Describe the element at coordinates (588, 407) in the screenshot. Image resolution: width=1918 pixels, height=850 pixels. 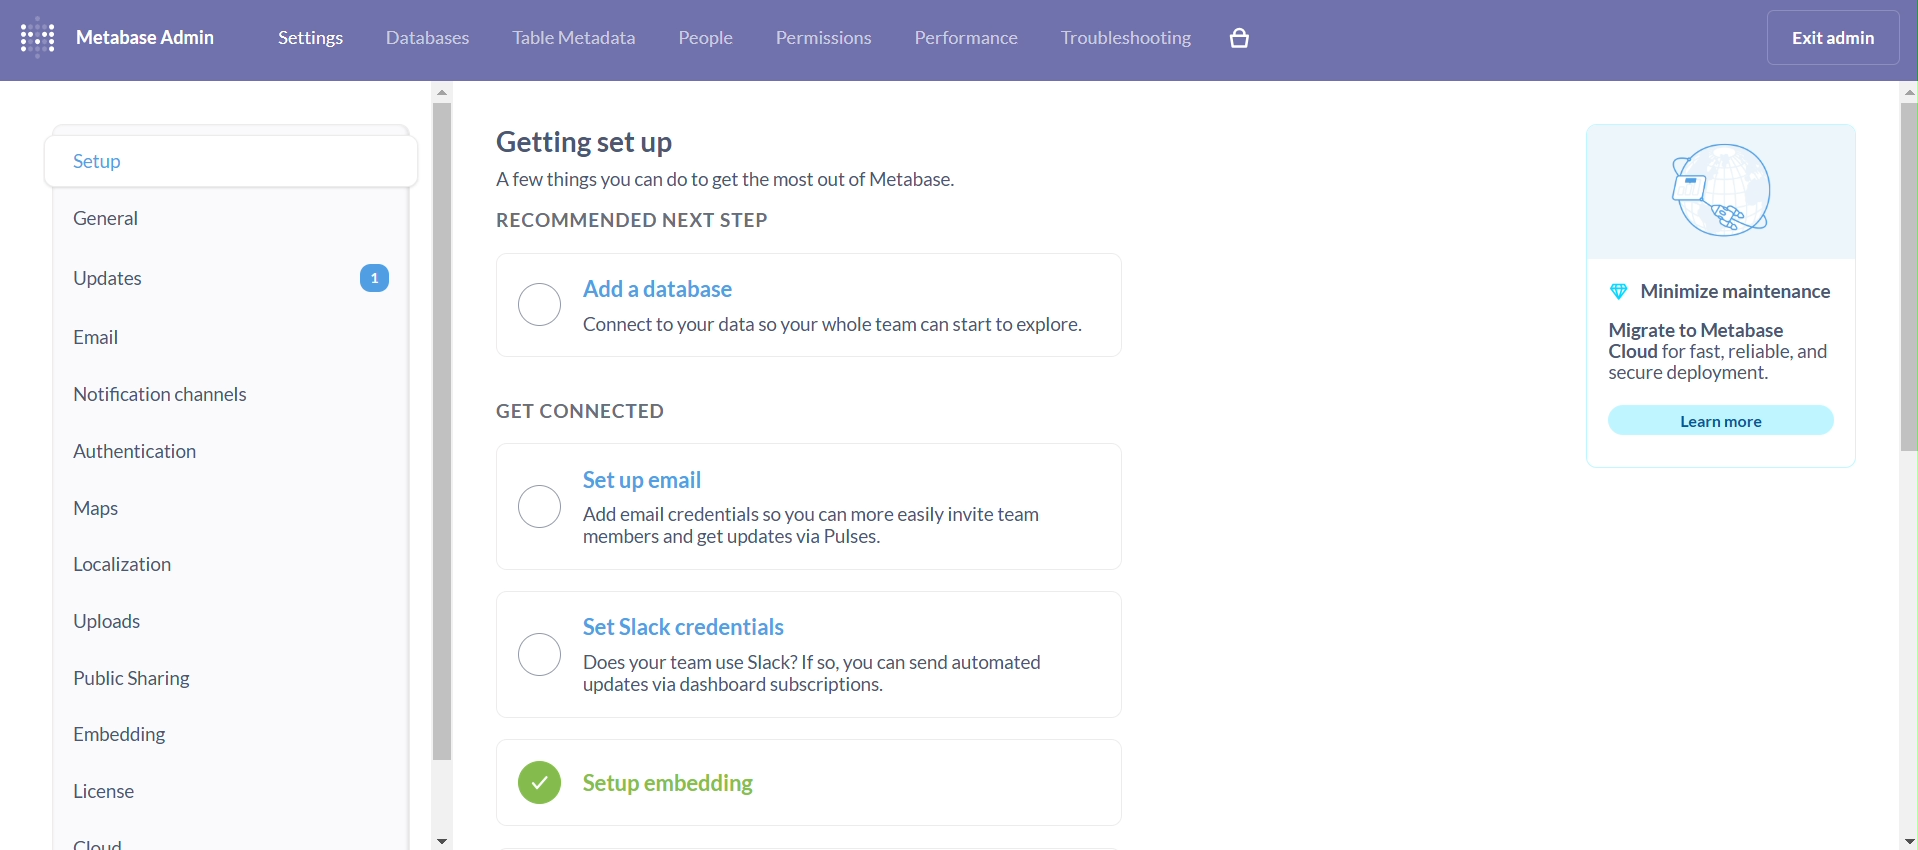
I see `get connected` at that location.